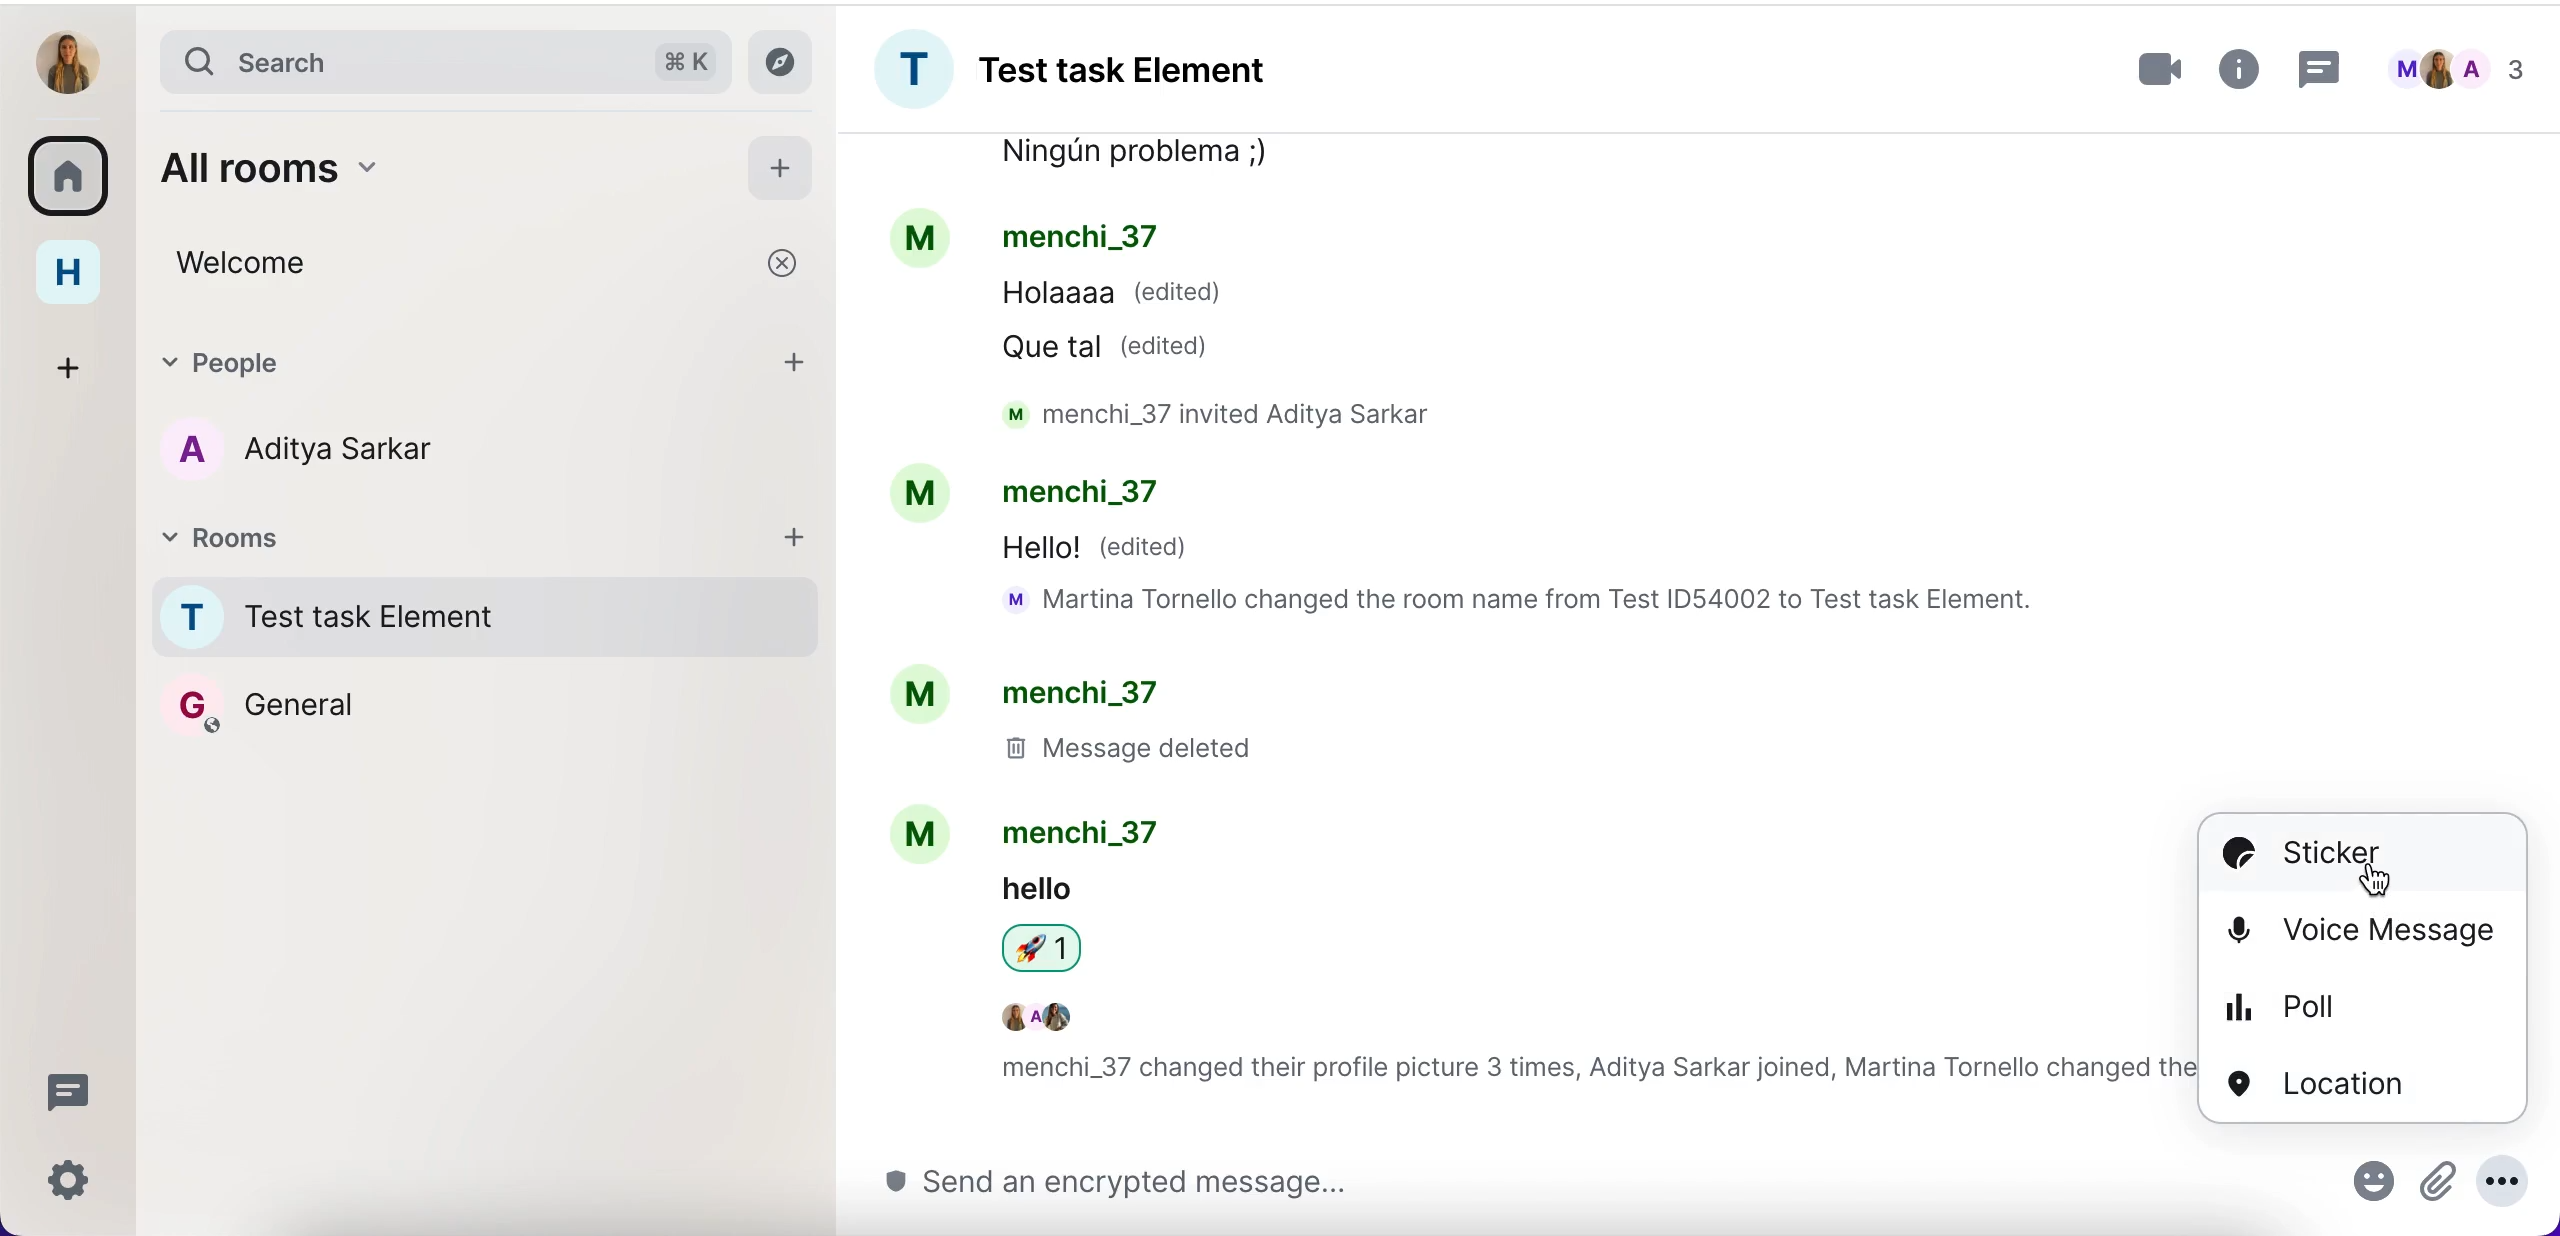  What do you see at coordinates (2435, 1179) in the screenshot?
I see `attachments` at bounding box center [2435, 1179].